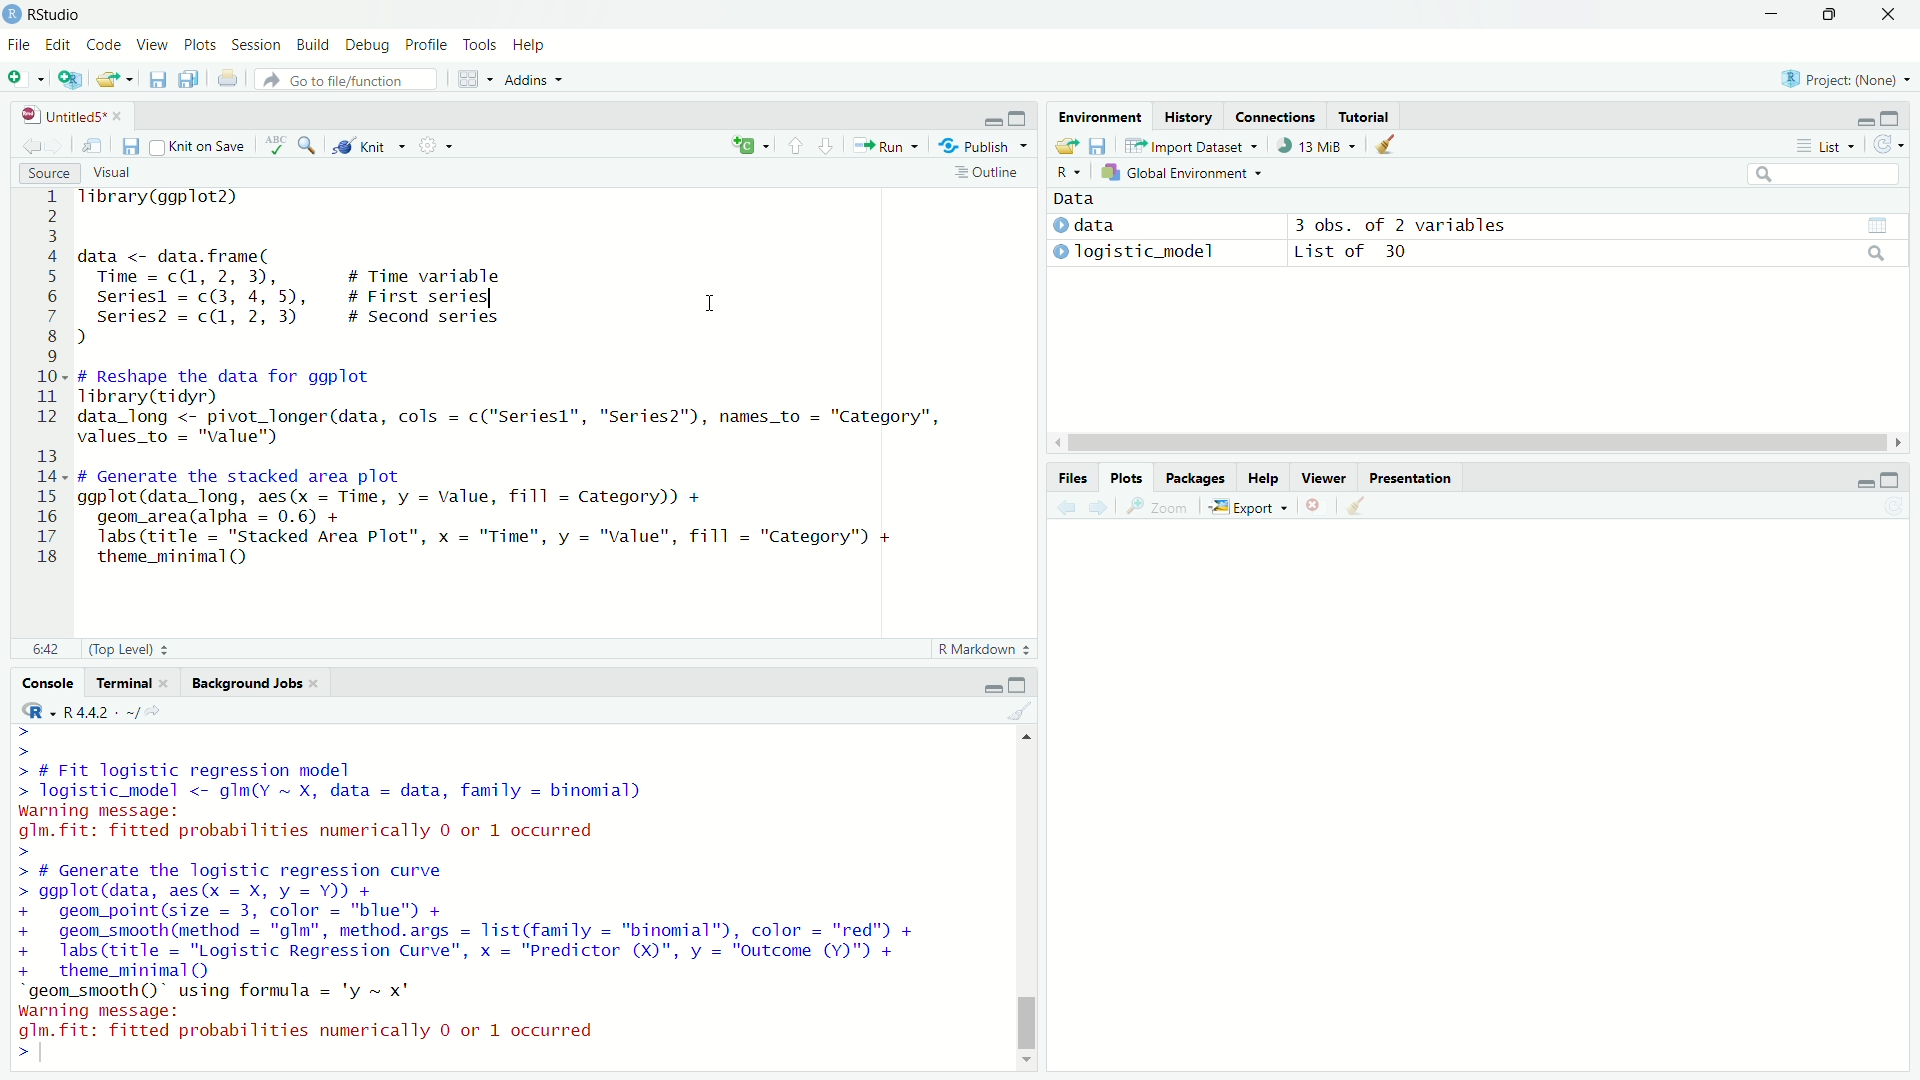 This screenshot has height=1080, width=1920. I want to click on downward, so click(831, 149).